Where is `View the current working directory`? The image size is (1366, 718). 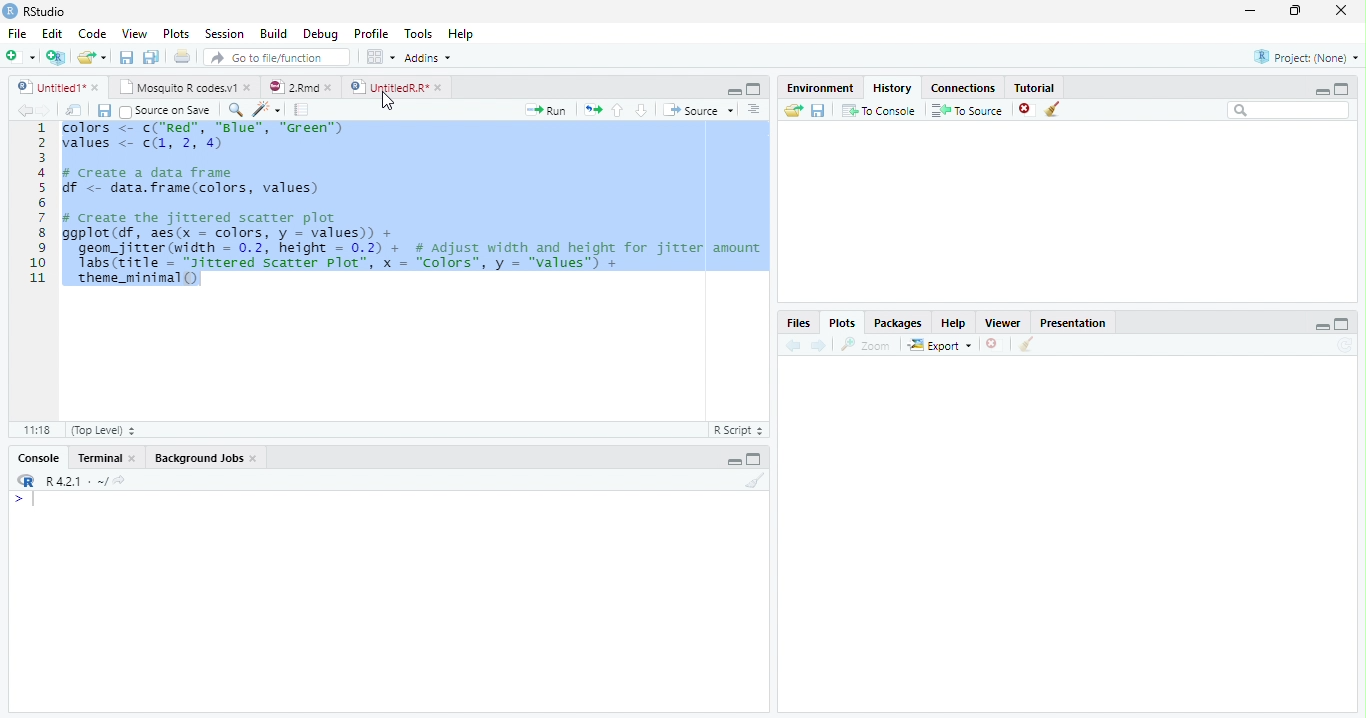
View the current working directory is located at coordinates (121, 480).